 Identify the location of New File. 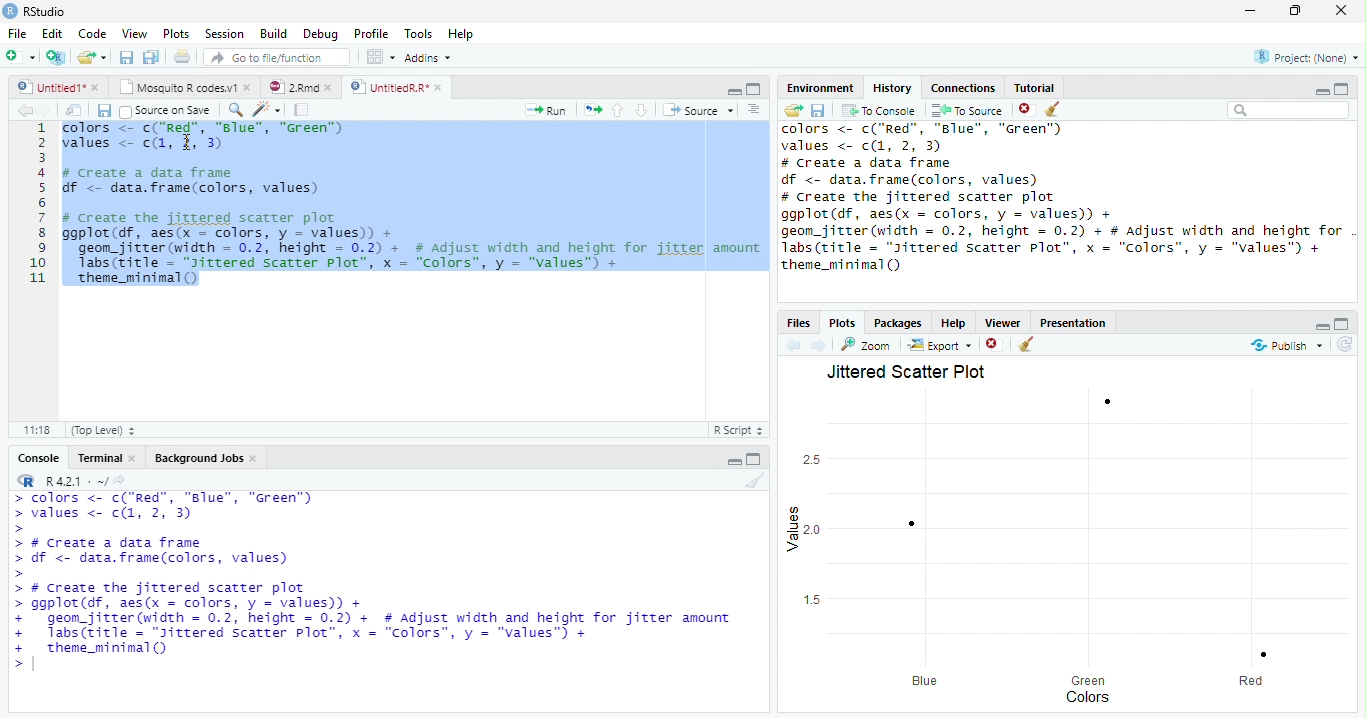
(21, 57).